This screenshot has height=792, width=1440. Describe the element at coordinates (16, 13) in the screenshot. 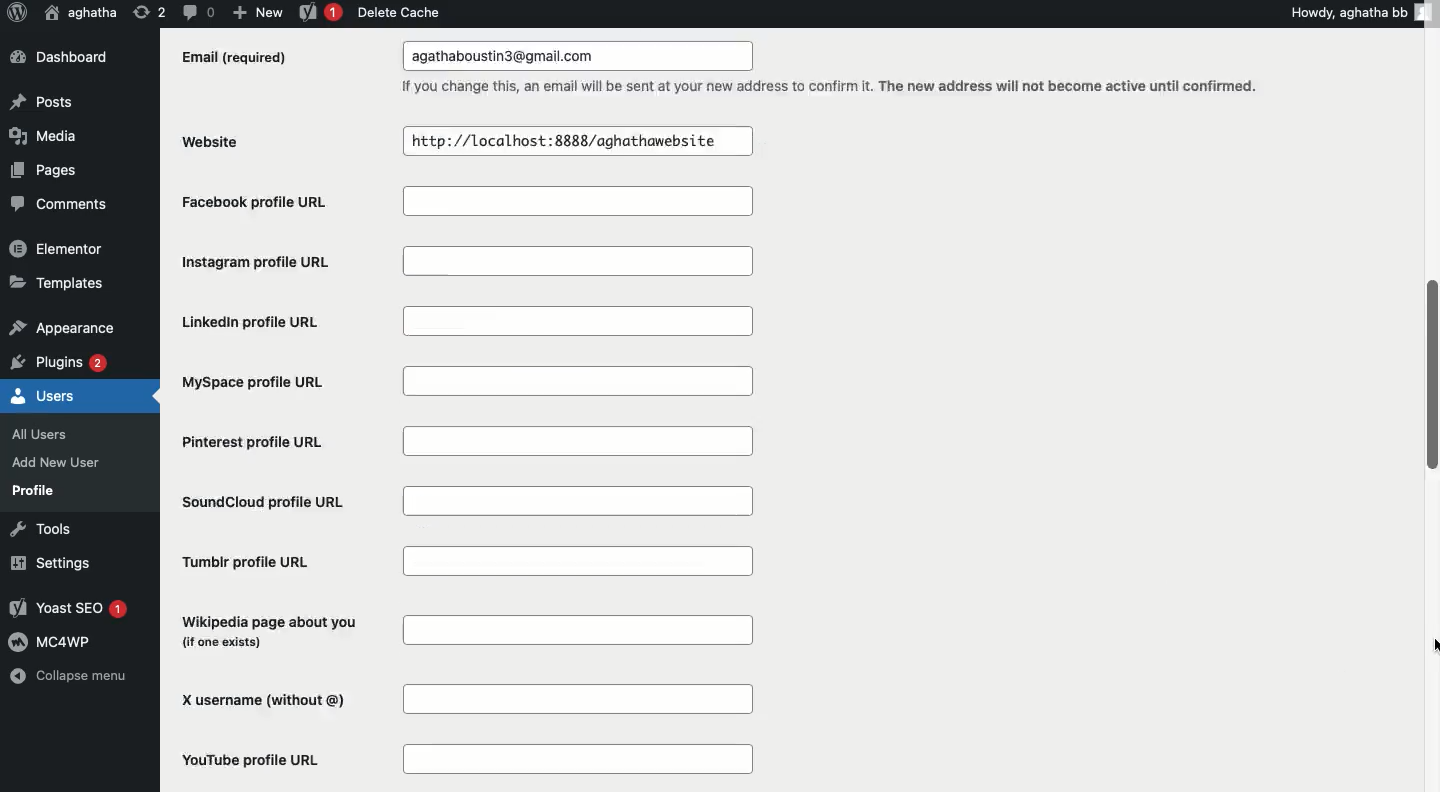

I see `Logo` at that location.